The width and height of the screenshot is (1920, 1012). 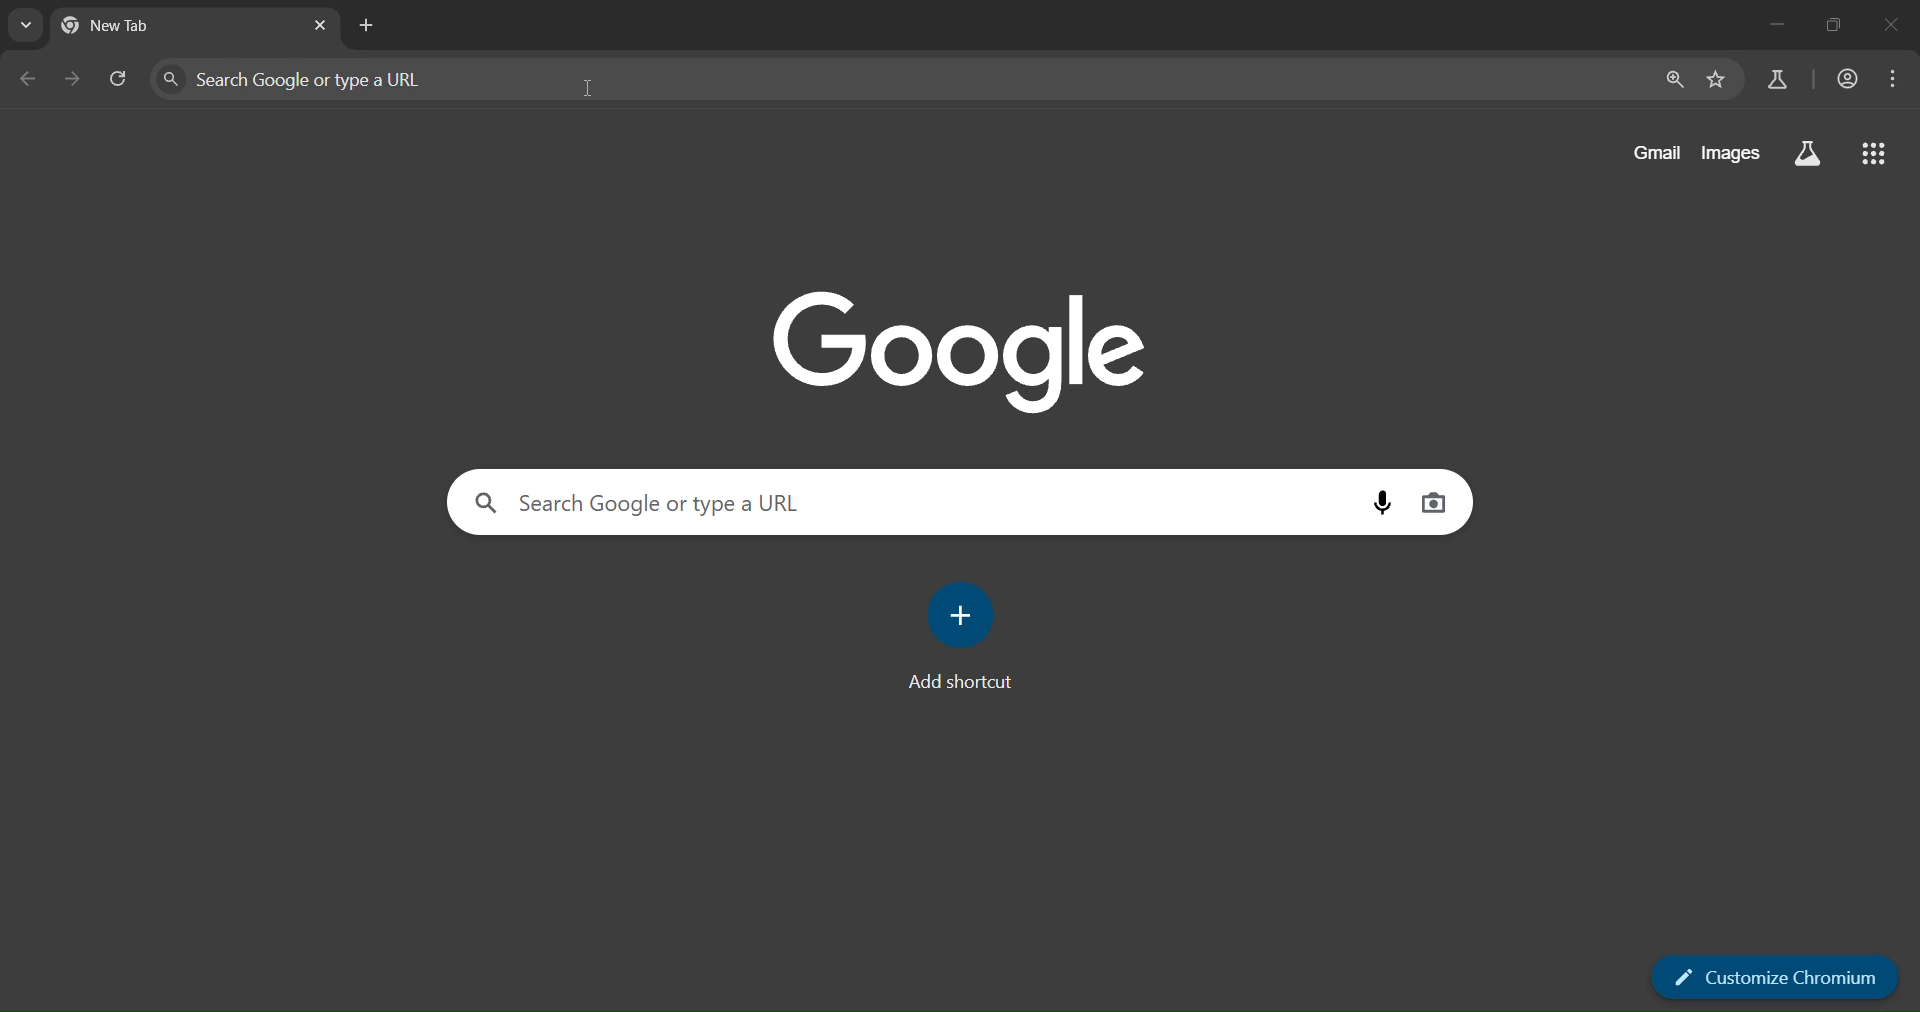 What do you see at coordinates (121, 78) in the screenshot?
I see `reload page` at bounding box center [121, 78].